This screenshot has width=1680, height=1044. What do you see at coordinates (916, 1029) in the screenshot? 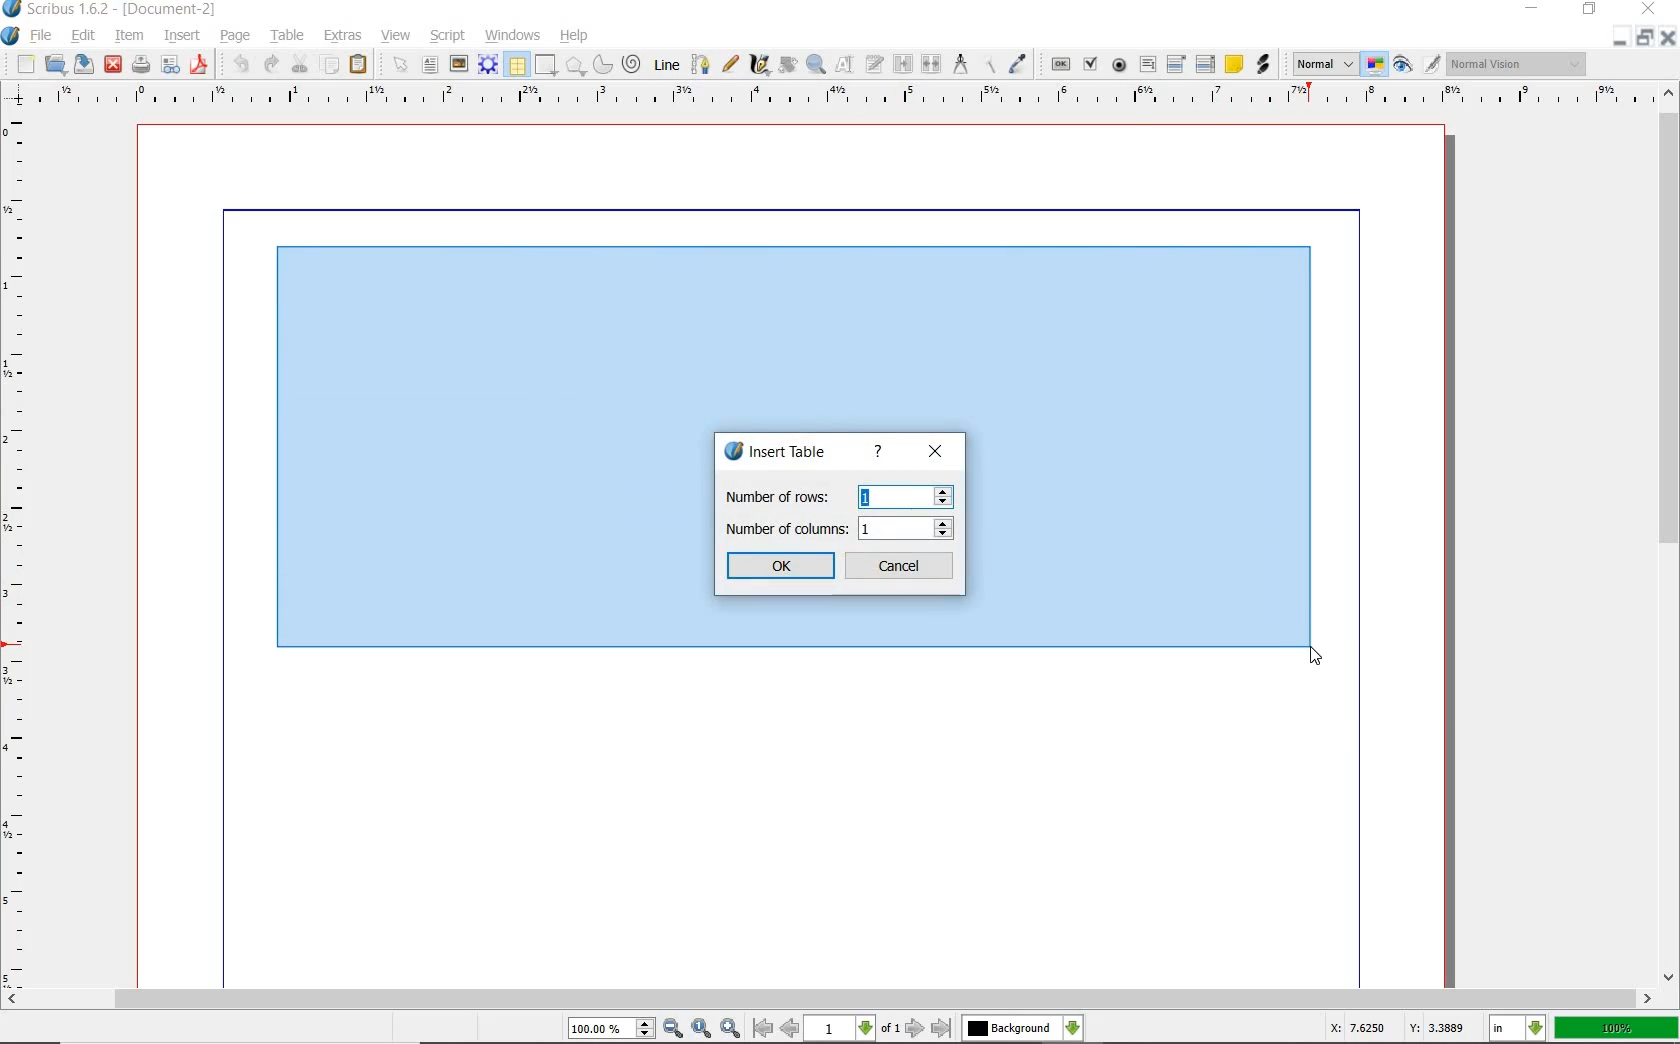
I see `go to next page` at bounding box center [916, 1029].